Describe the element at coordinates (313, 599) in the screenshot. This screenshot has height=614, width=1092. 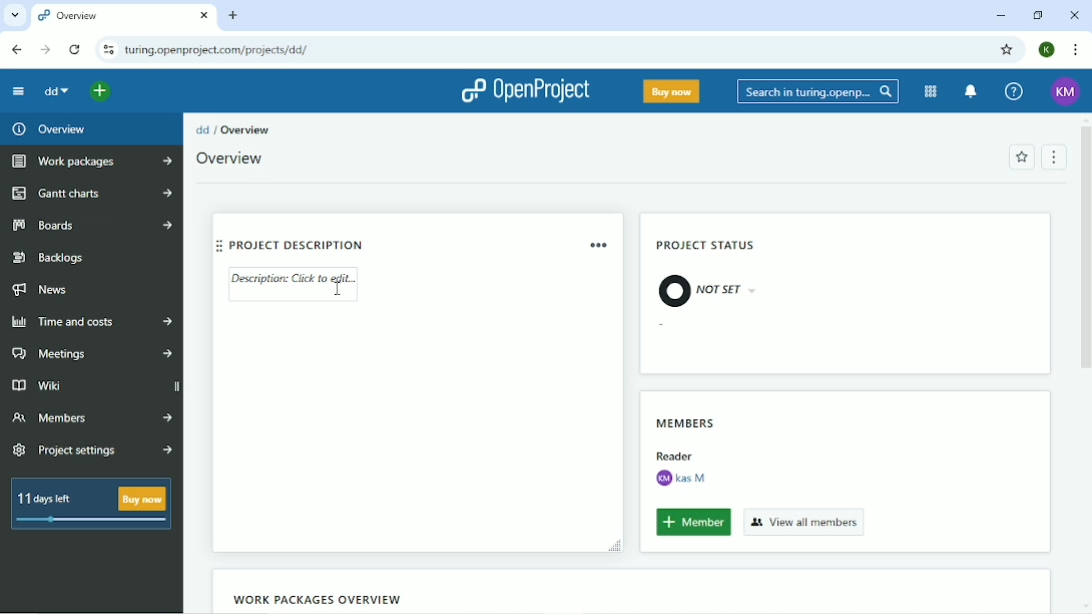
I see `Work packages overview` at that location.